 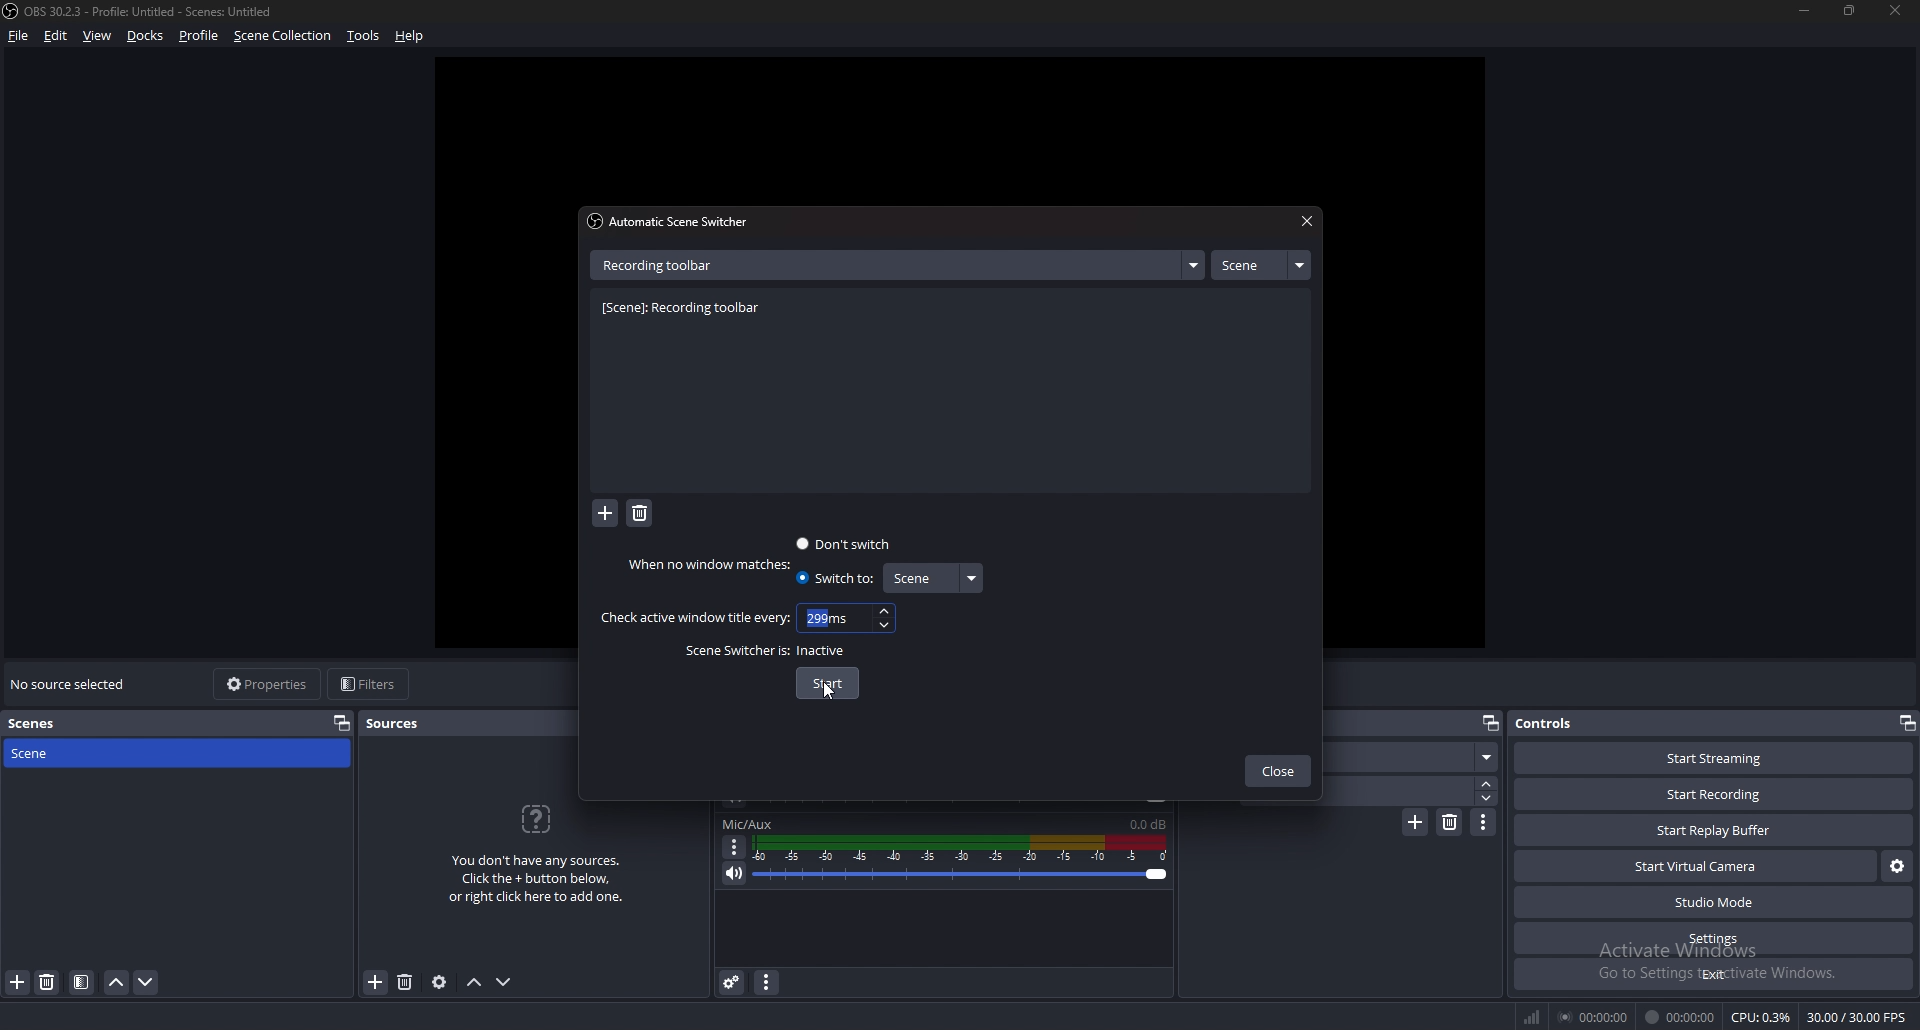 What do you see at coordinates (1716, 938) in the screenshot?
I see `settings` at bounding box center [1716, 938].